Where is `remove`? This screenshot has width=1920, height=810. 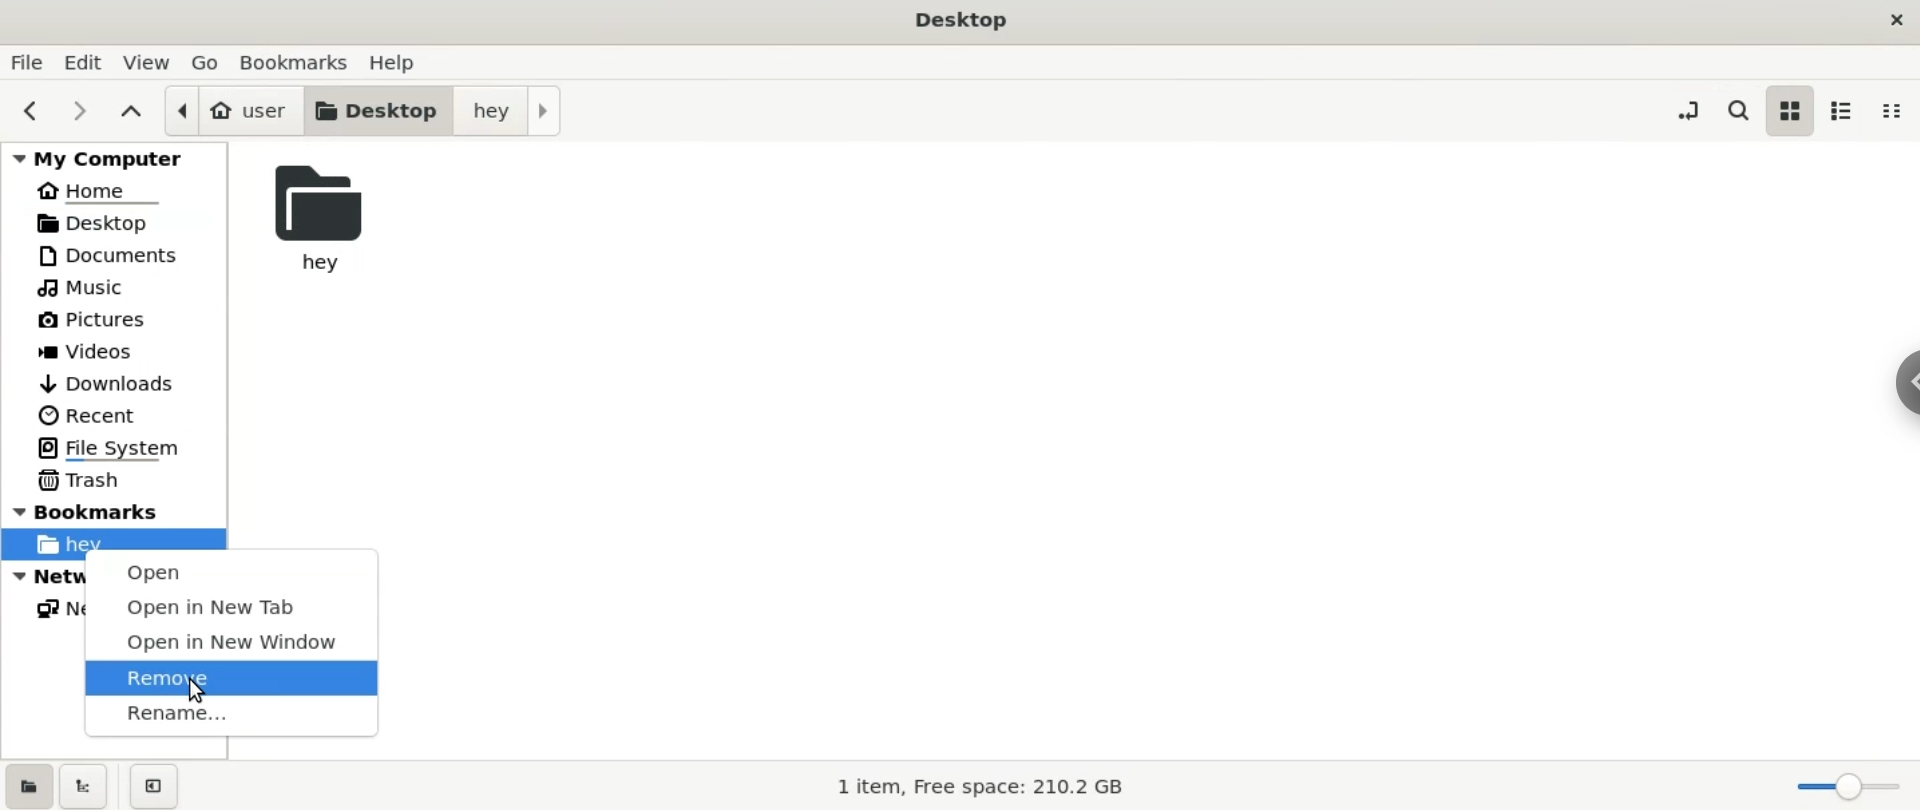
remove is located at coordinates (231, 681).